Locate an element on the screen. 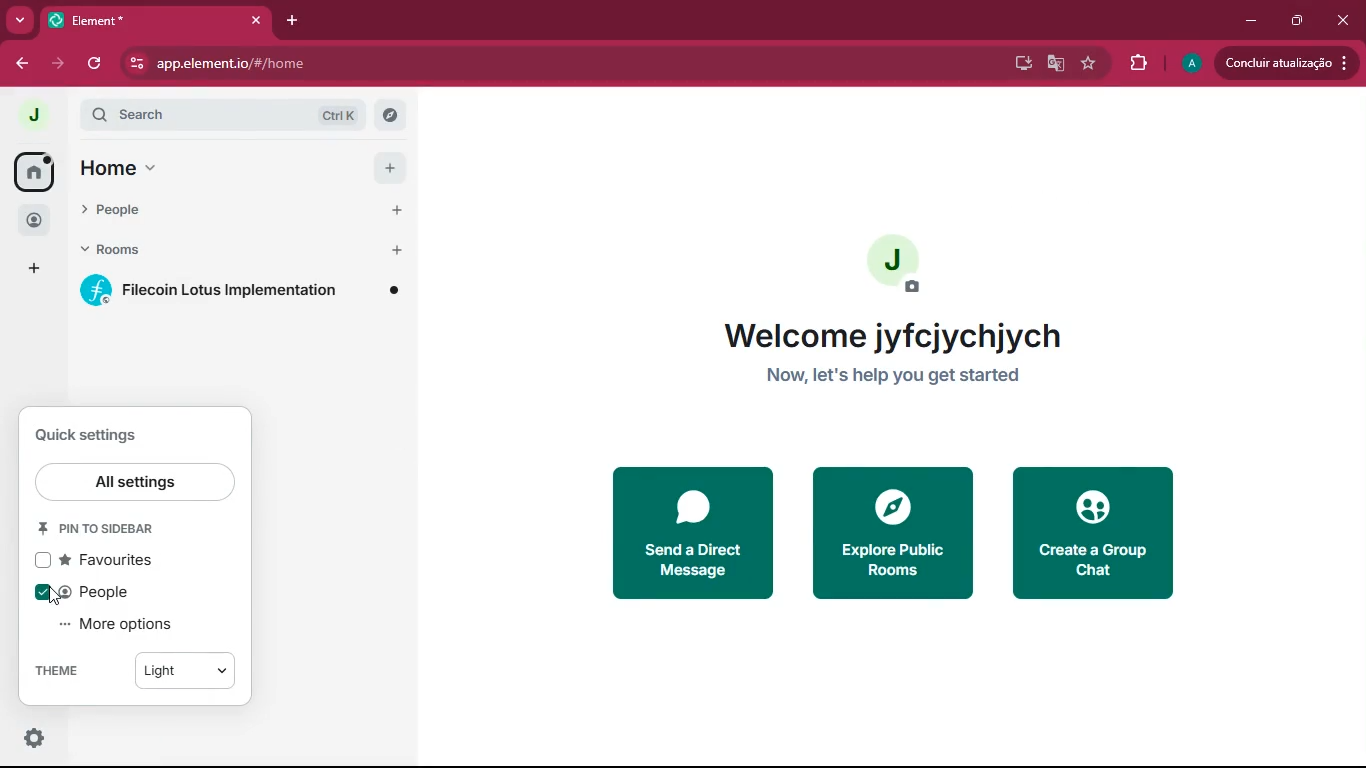 Image resolution: width=1366 pixels, height=768 pixels. on is located at coordinates (43, 597).